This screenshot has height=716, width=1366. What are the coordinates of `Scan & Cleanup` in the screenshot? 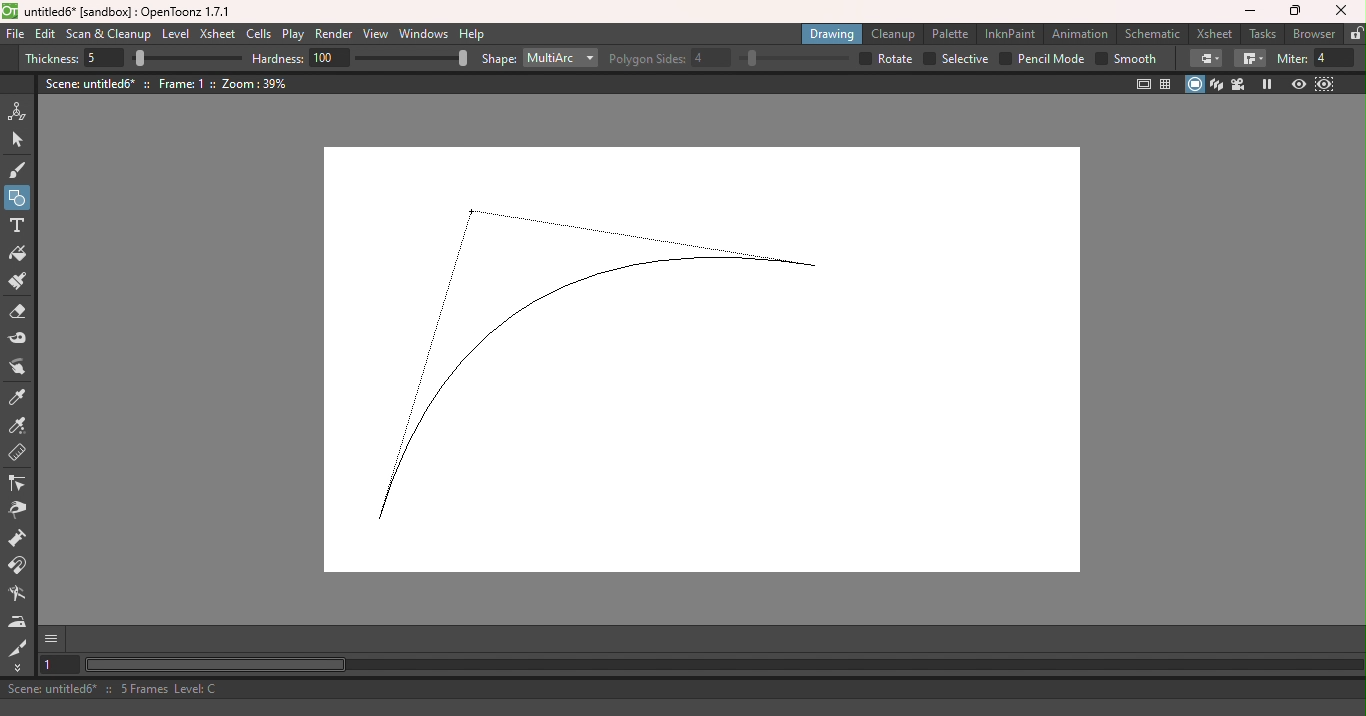 It's located at (108, 34).